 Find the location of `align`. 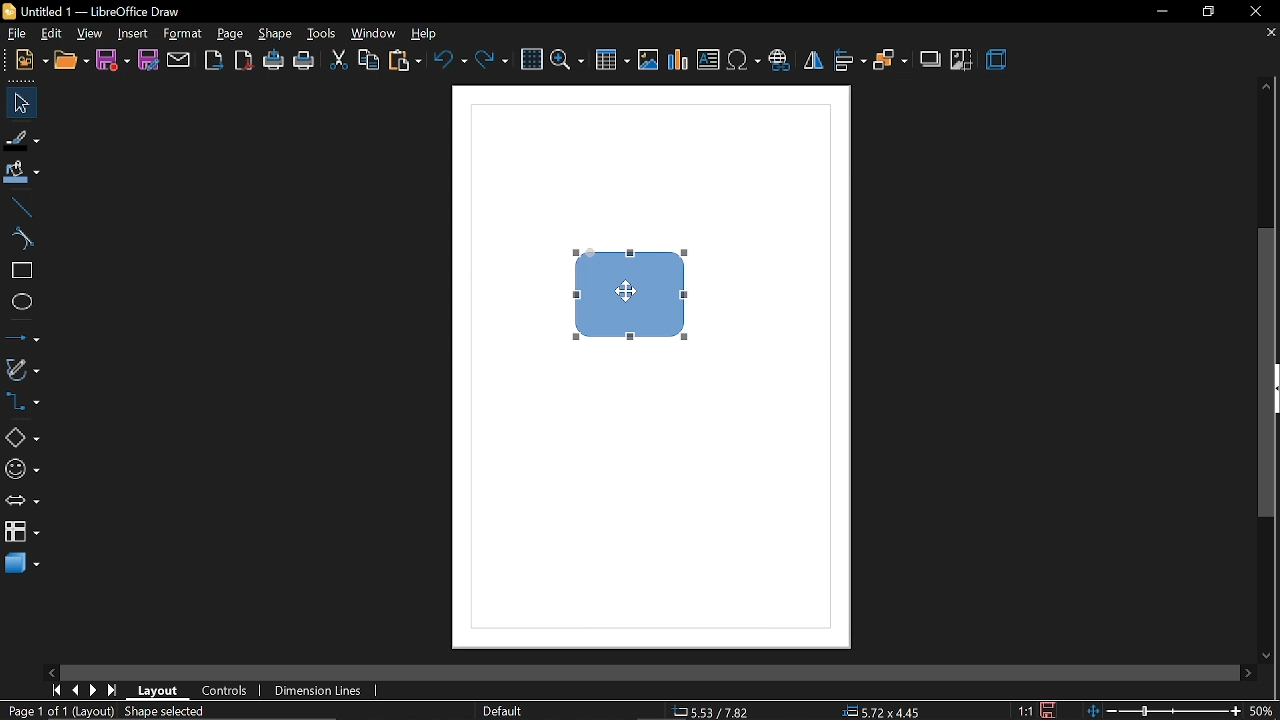

align is located at coordinates (851, 62).